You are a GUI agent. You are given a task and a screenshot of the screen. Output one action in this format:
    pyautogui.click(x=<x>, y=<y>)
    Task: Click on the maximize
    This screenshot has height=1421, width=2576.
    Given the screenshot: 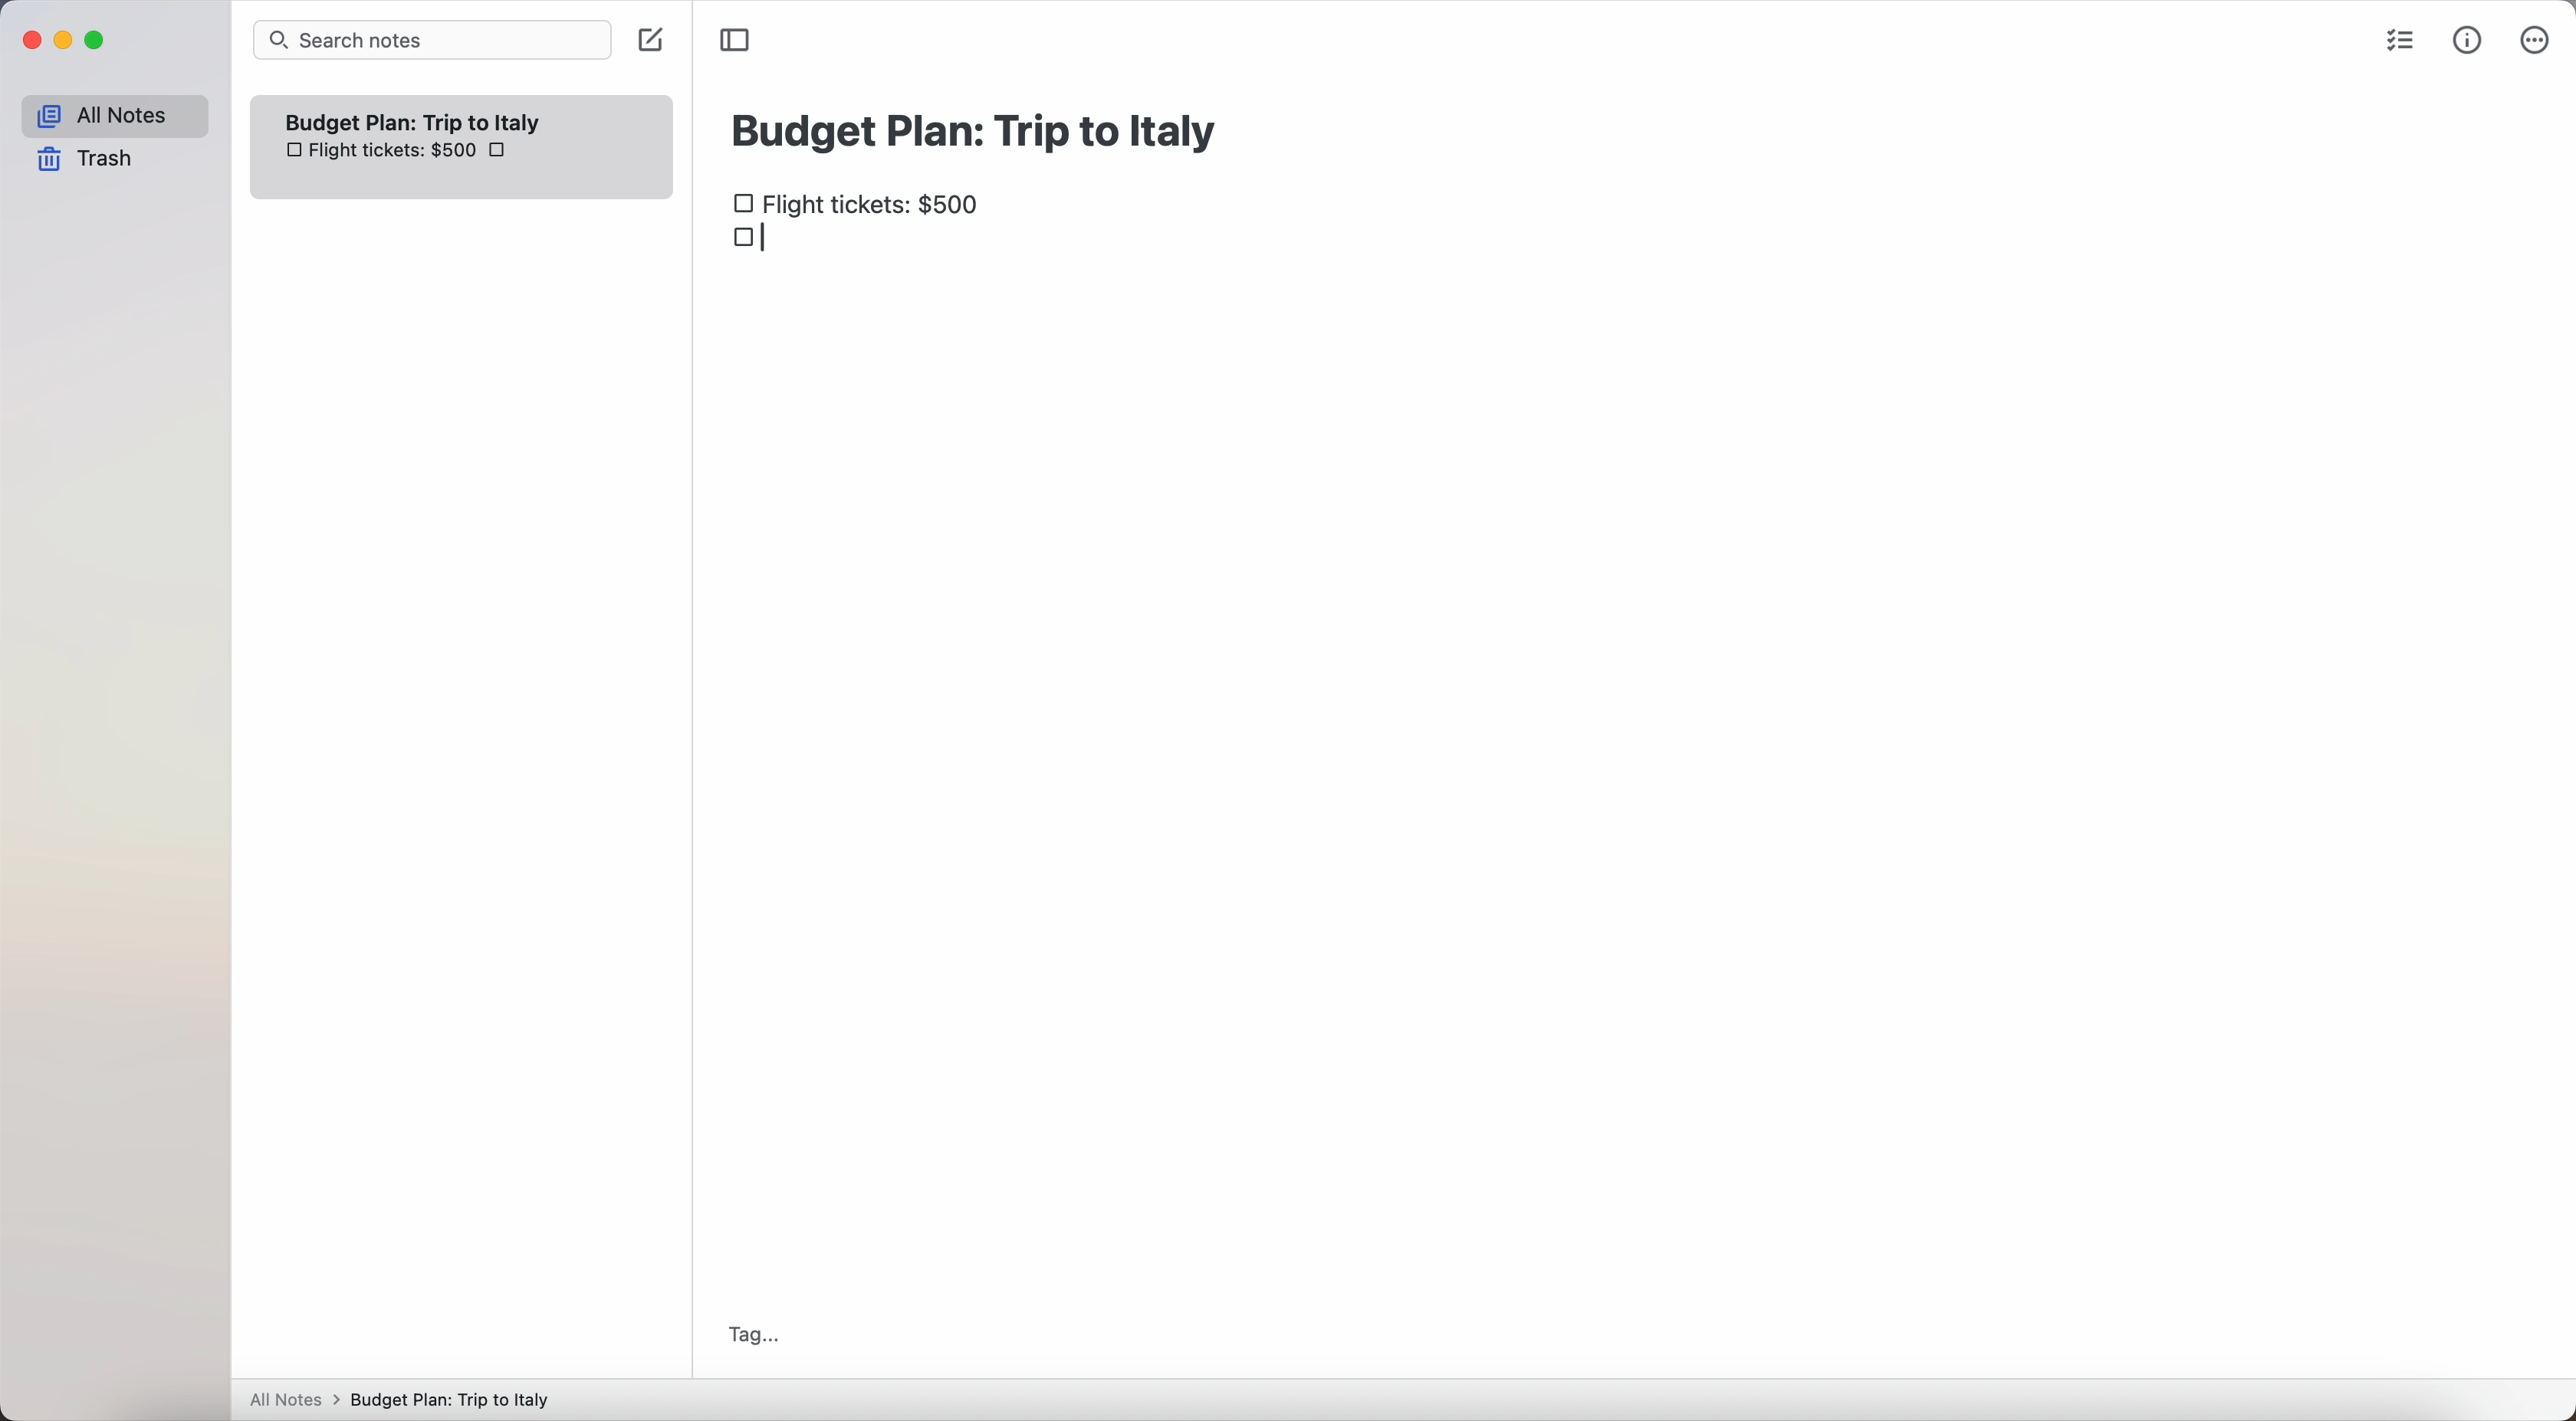 What is the action you would take?
    pyautogui.click(x=100, y=41)
    